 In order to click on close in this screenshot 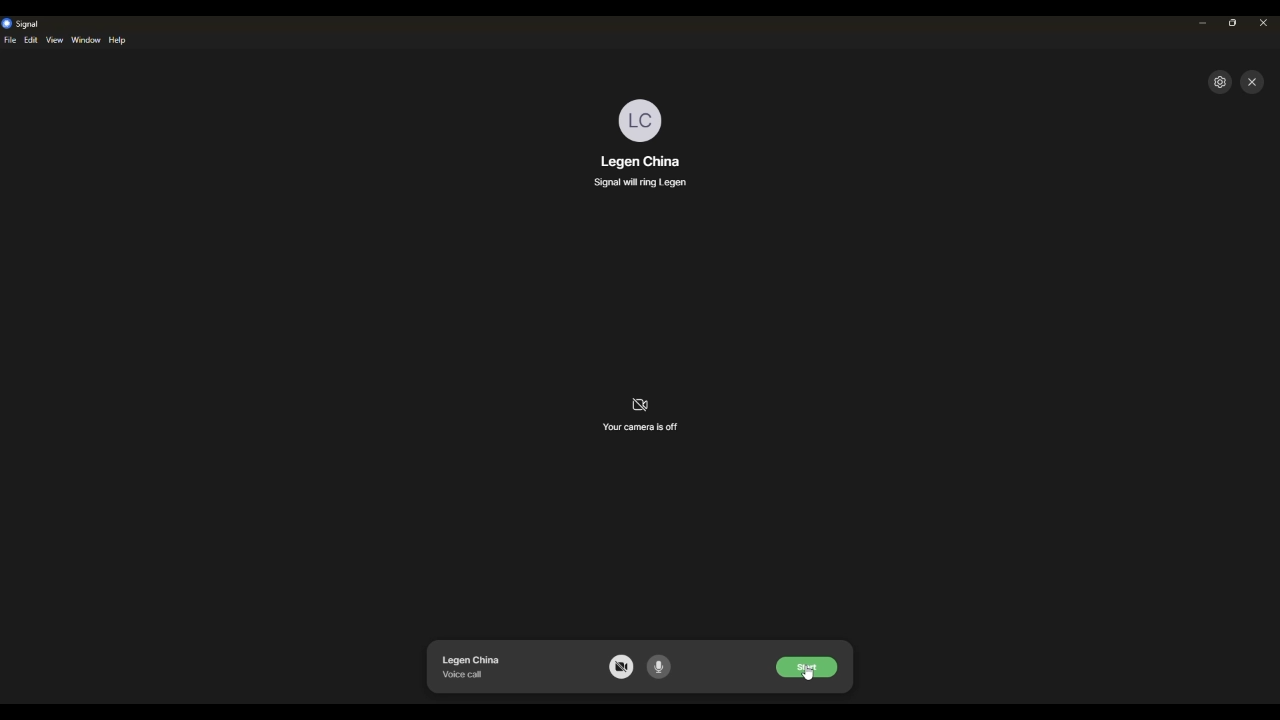, I will do `click(1253, 82)`.